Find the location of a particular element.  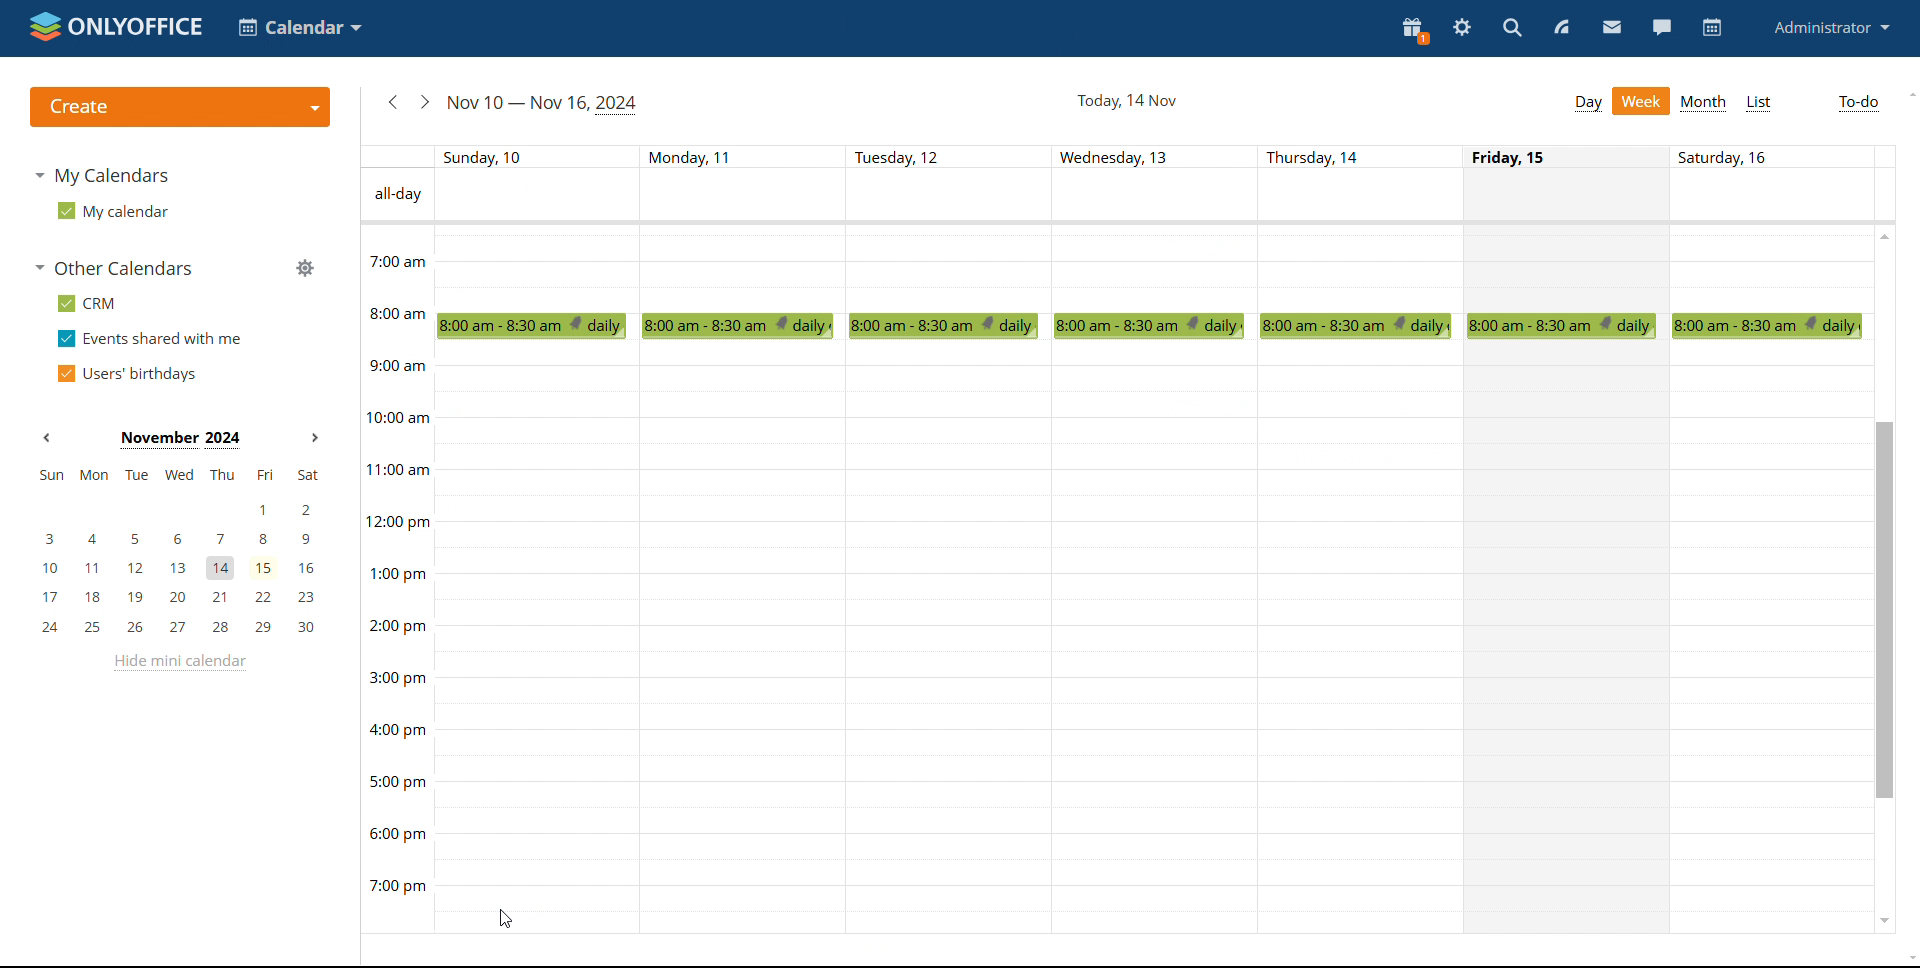

administrator is located at coordinates (1830, 26).